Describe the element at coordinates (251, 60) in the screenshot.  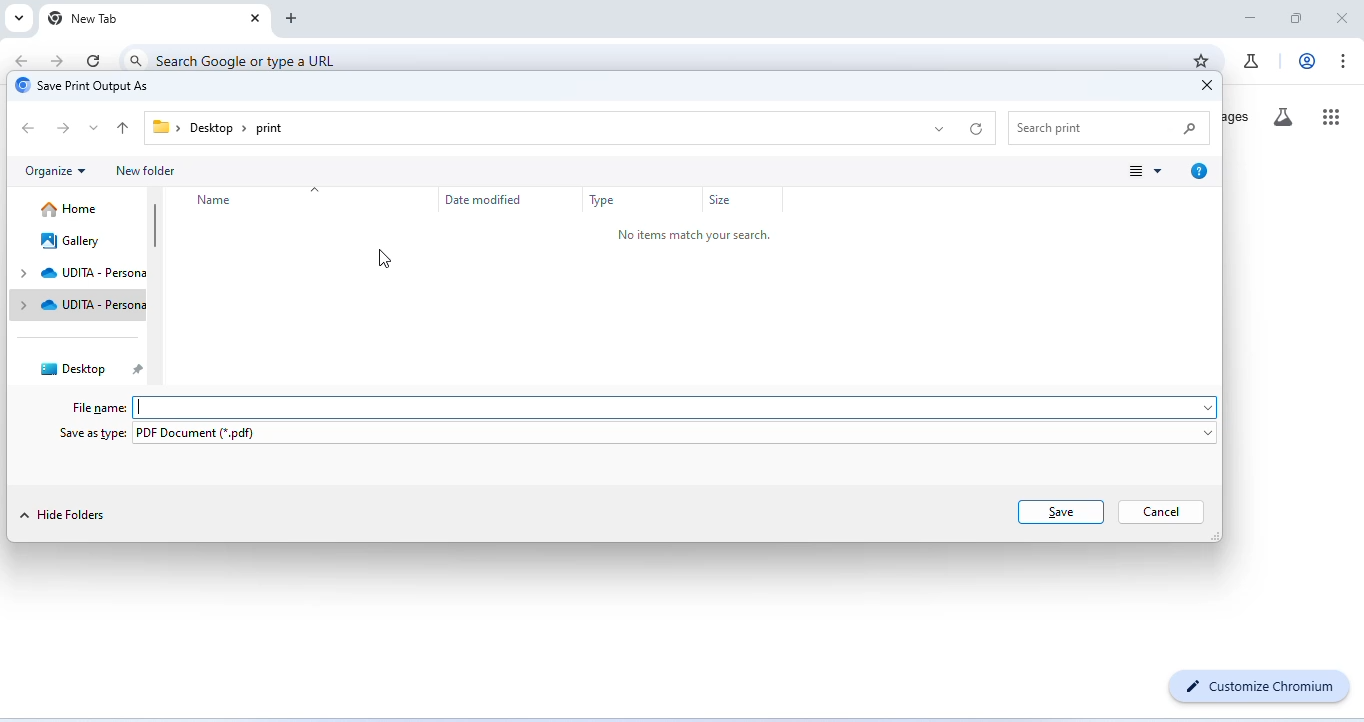
I see `search google or type a URL` at that location.